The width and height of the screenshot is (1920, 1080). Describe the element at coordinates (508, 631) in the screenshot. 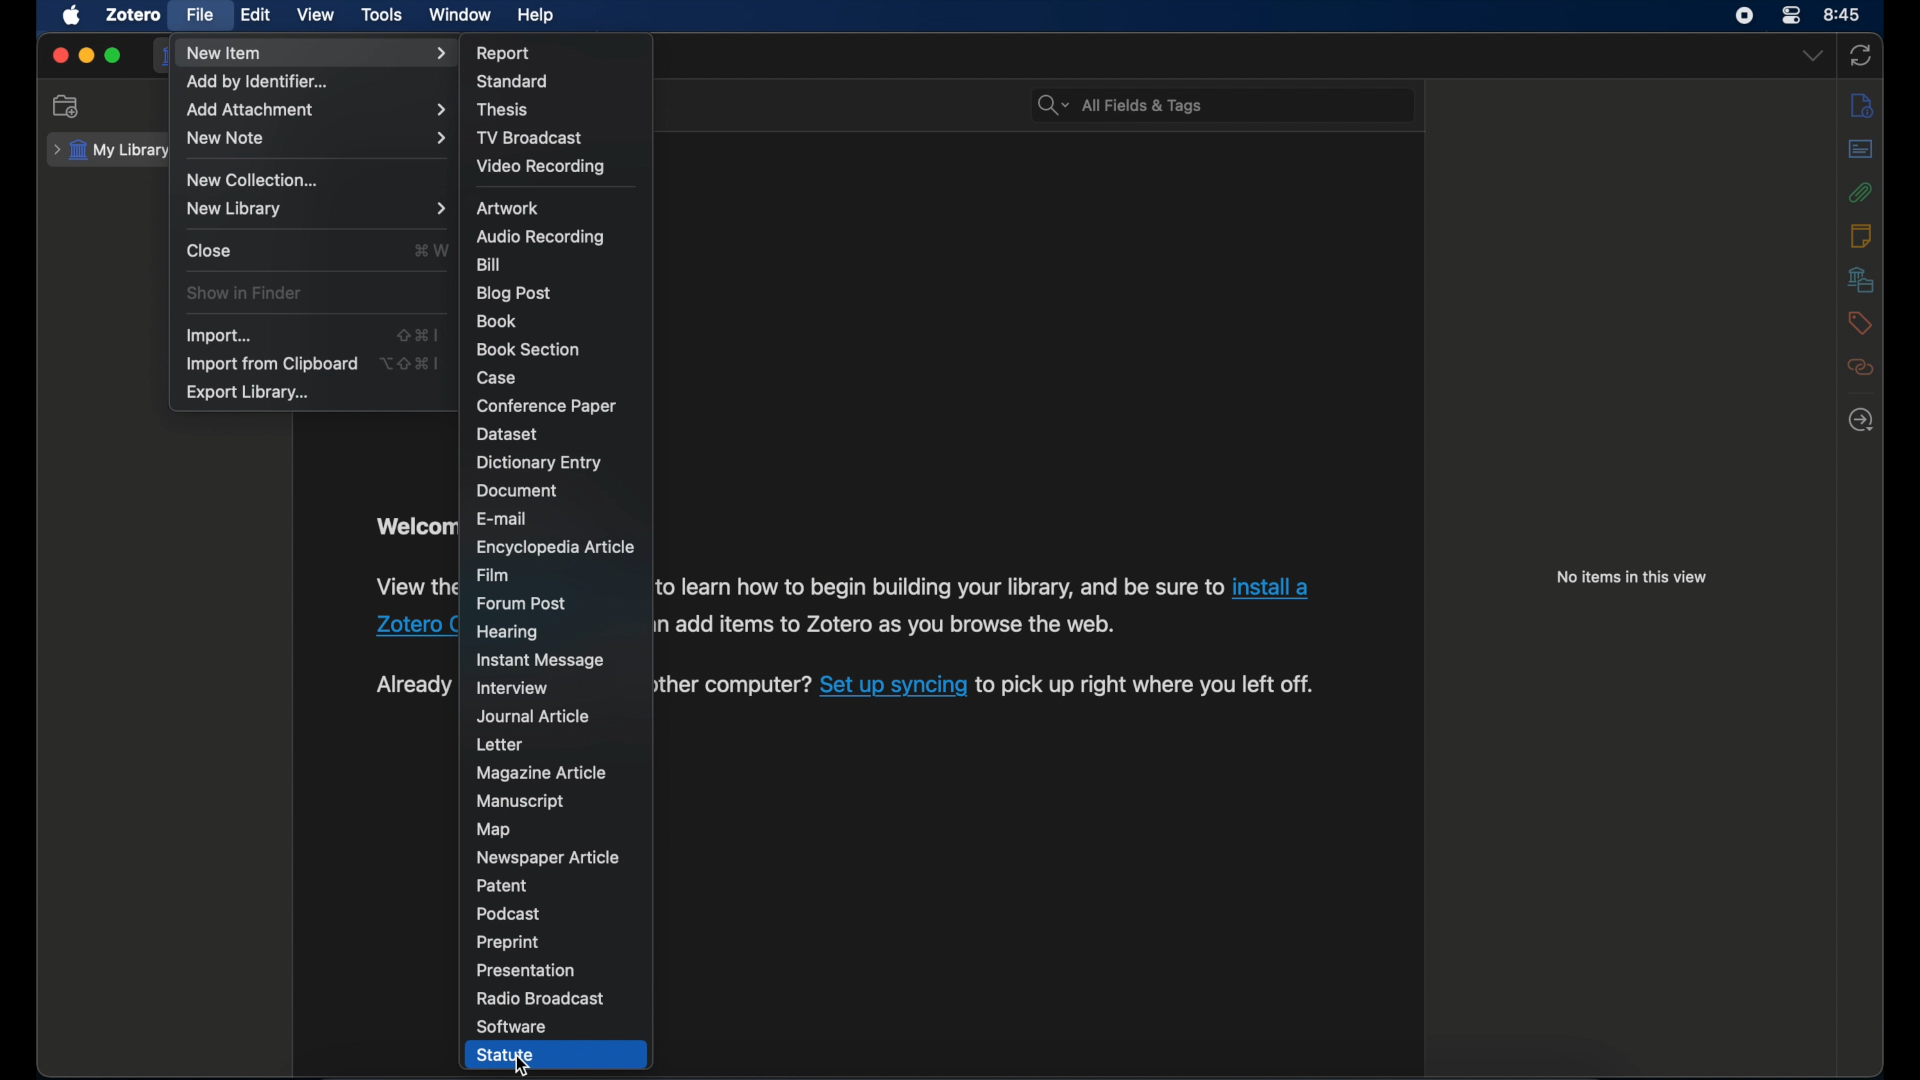

I see `hearing` at that location.